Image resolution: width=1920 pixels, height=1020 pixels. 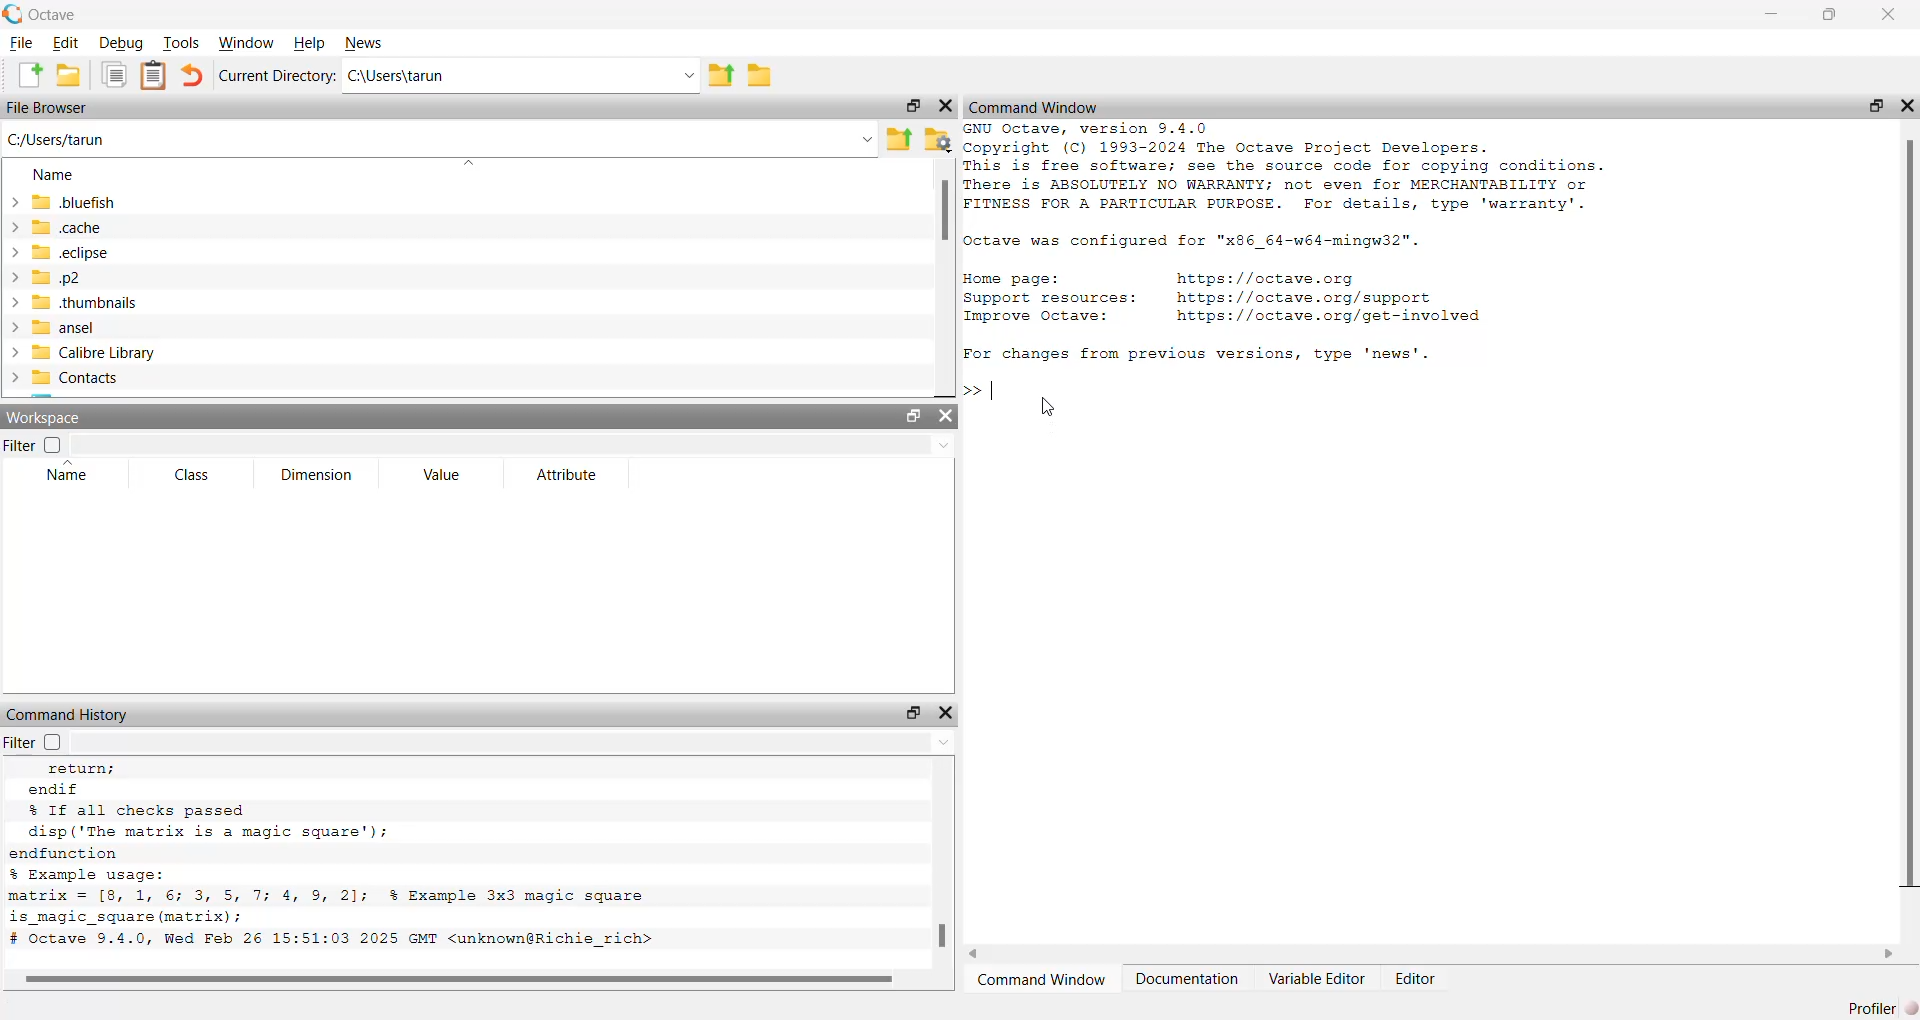 I want to click on scroll right, so click(x=1889, y=955).